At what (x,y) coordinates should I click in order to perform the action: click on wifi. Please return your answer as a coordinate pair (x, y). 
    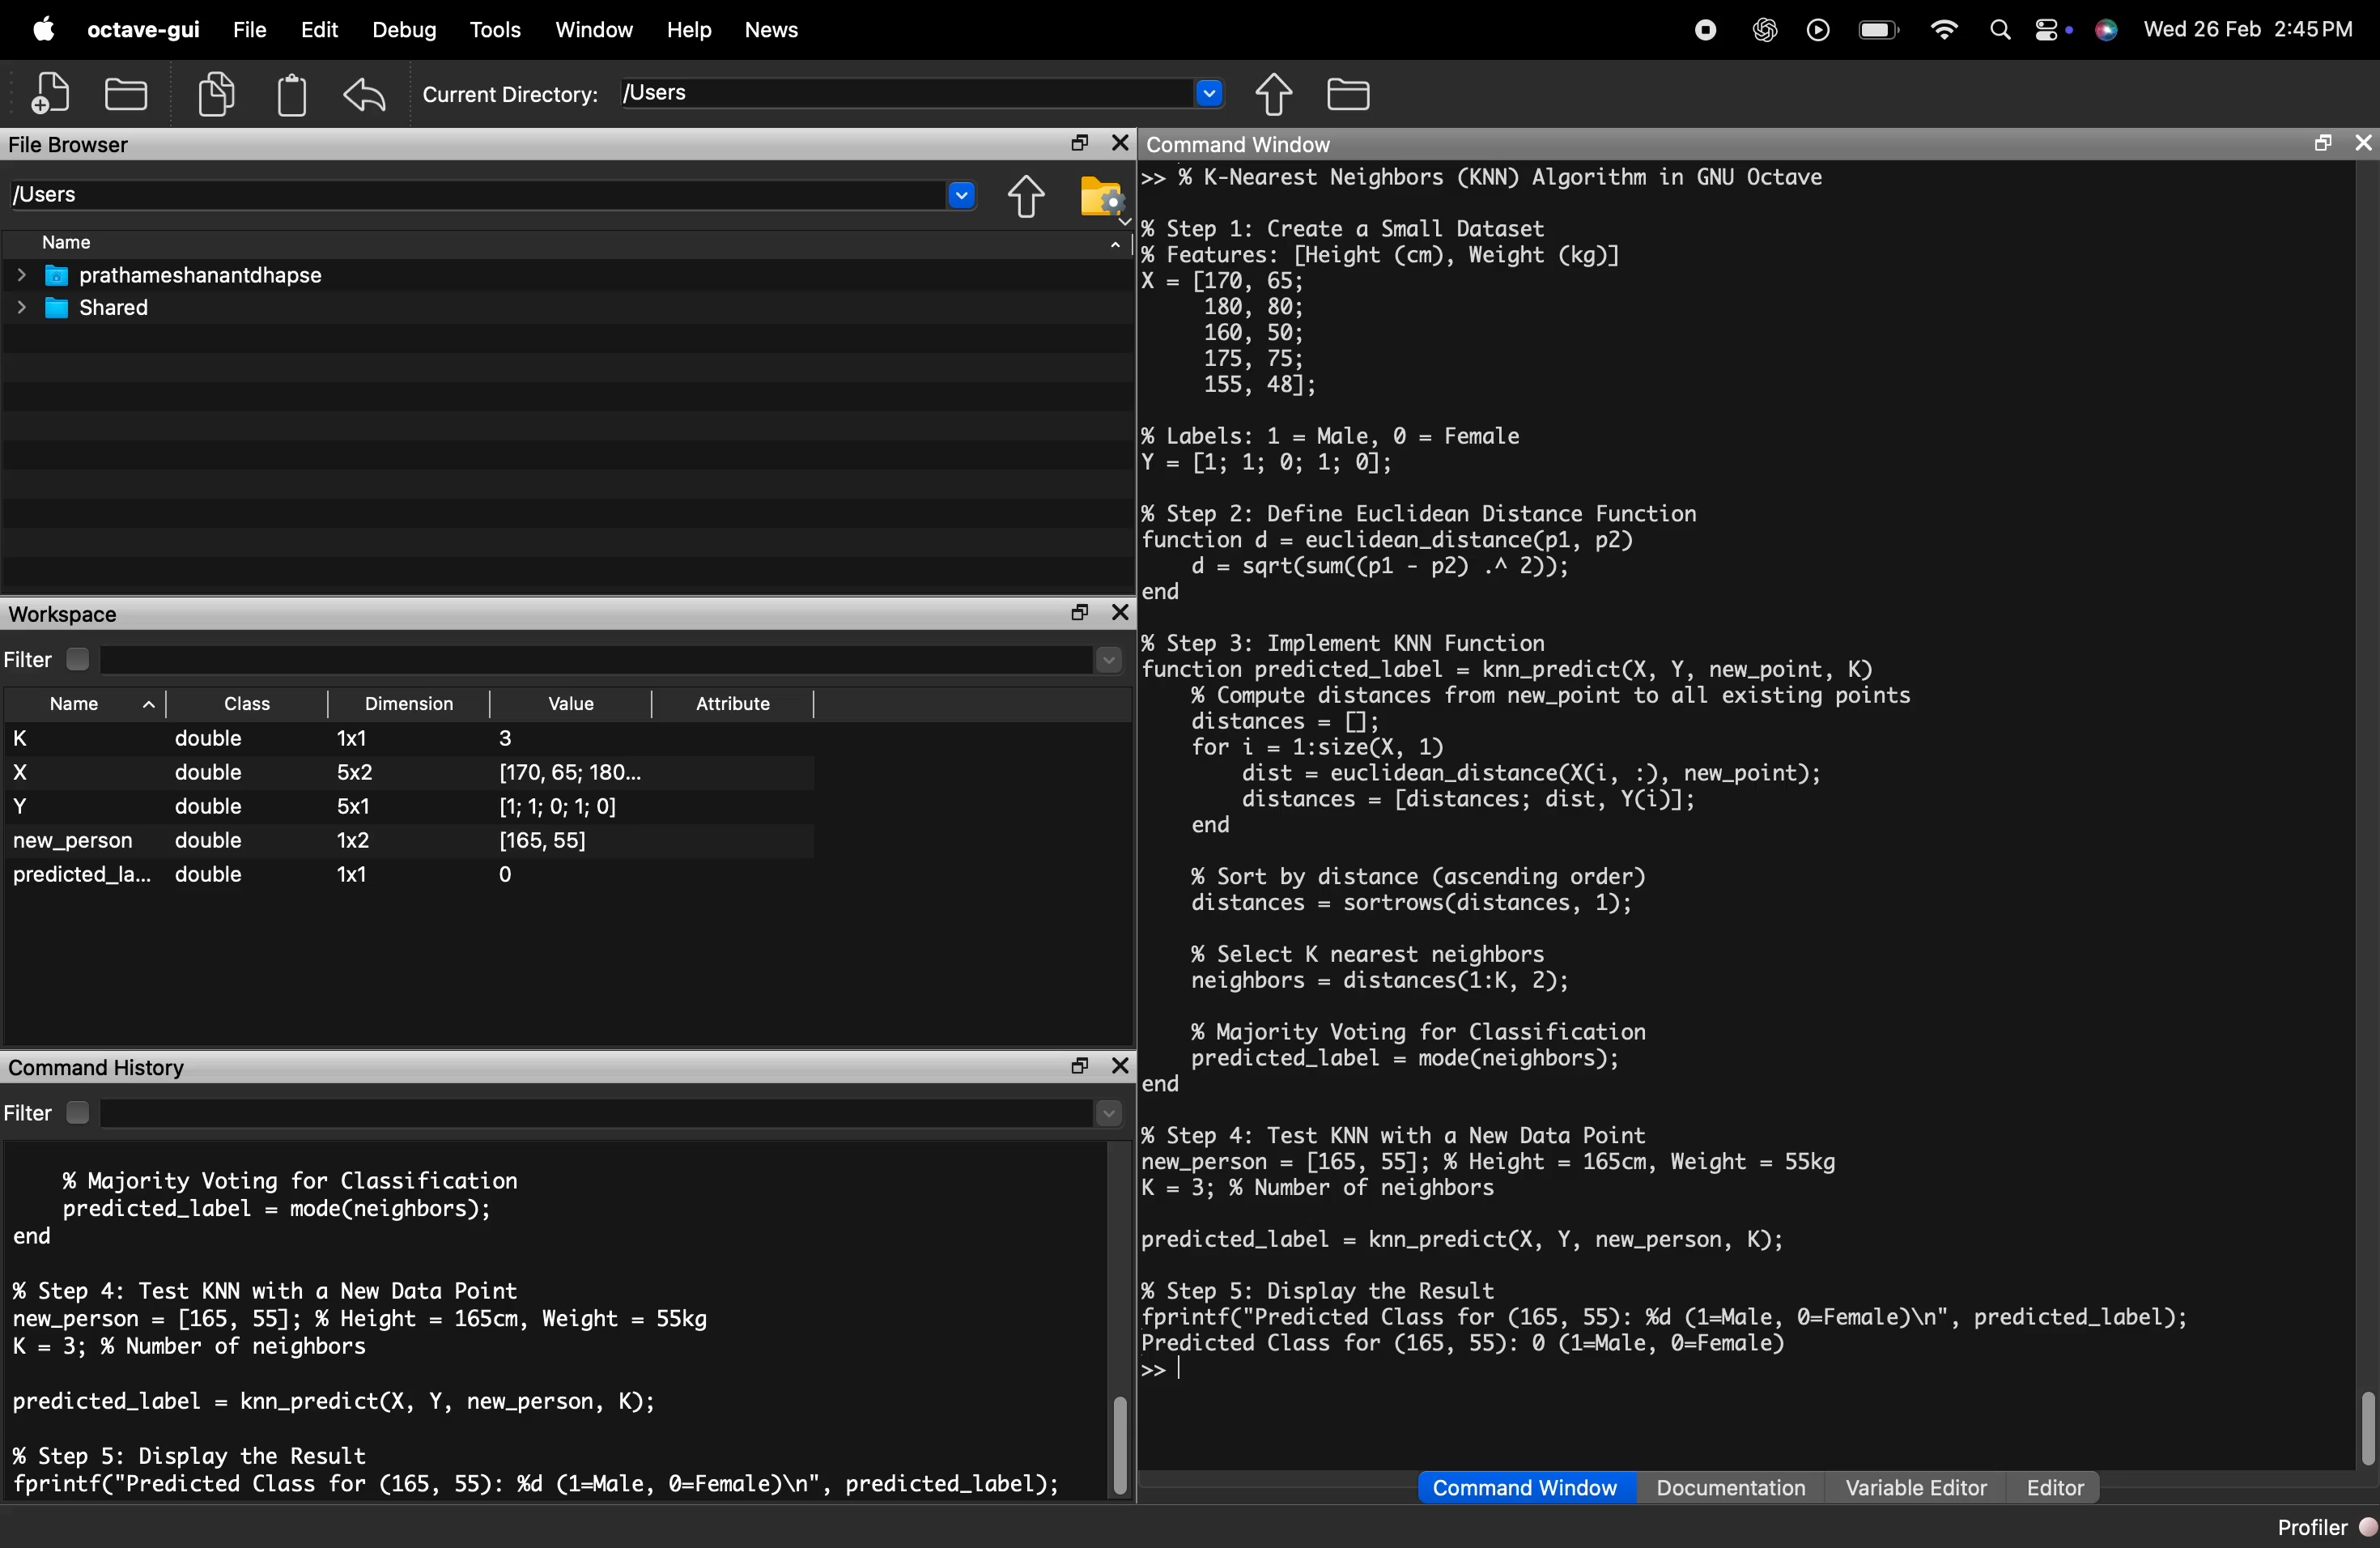
    Looking at the image, I should click on (1943, 23).